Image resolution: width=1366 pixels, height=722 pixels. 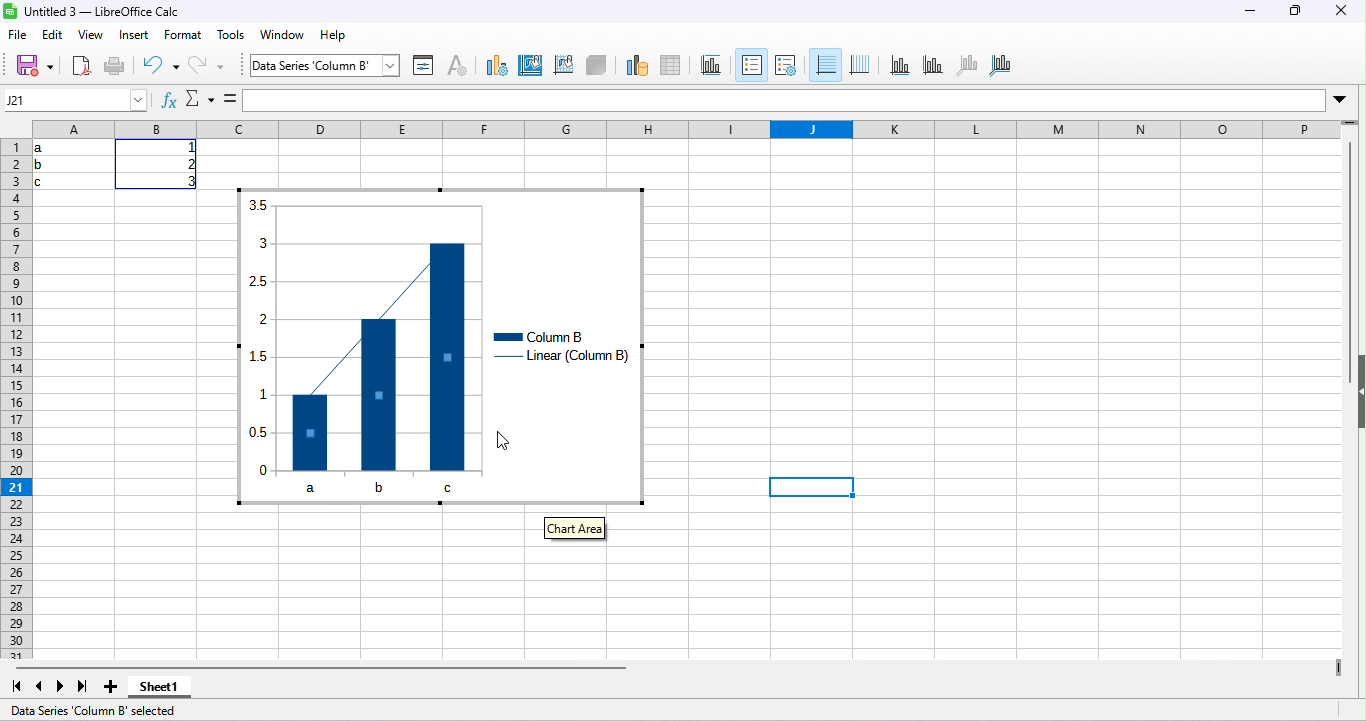 I want to click on export directly as pdf, so click(x=82, y=67).